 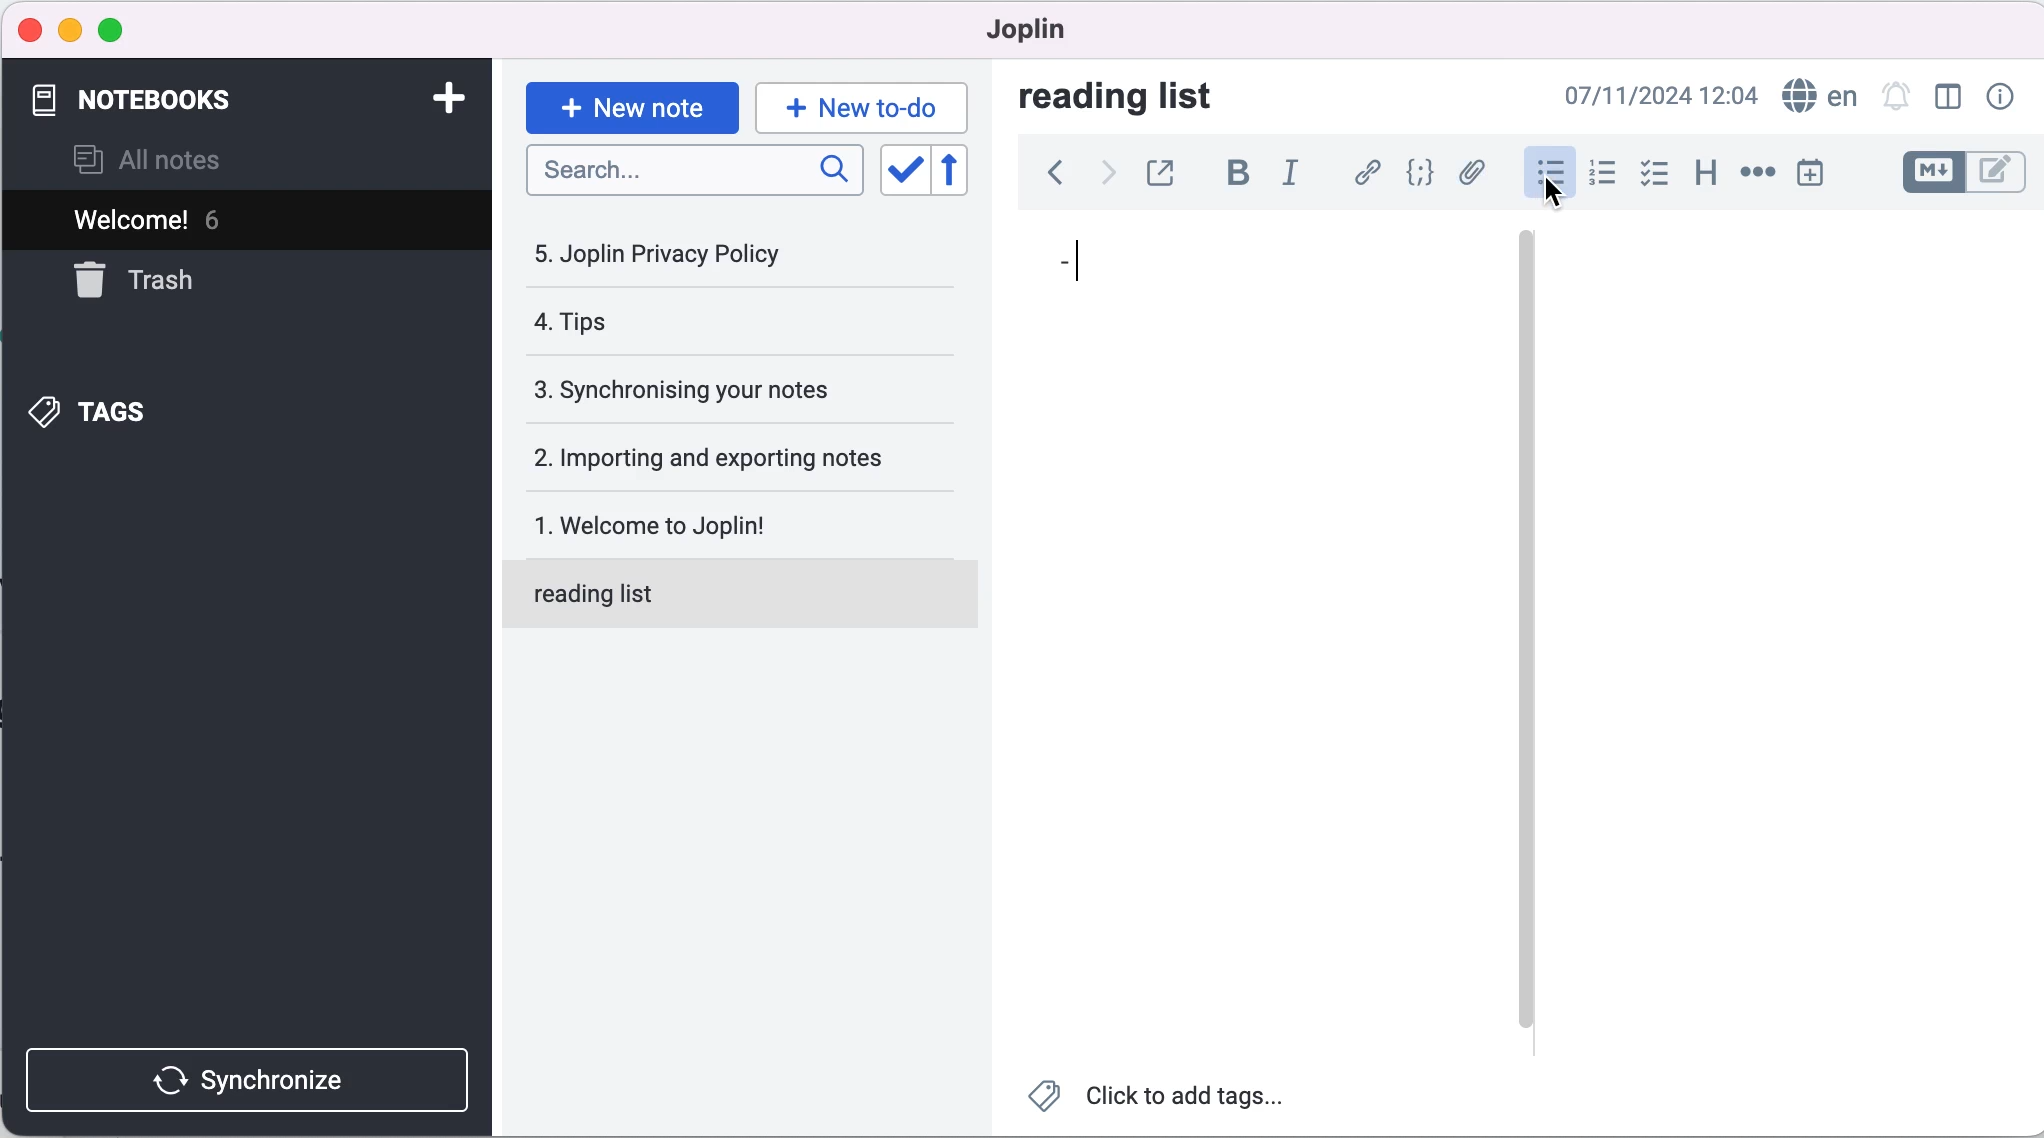 I want to click on revert sort order, so click(x=959, y=172).